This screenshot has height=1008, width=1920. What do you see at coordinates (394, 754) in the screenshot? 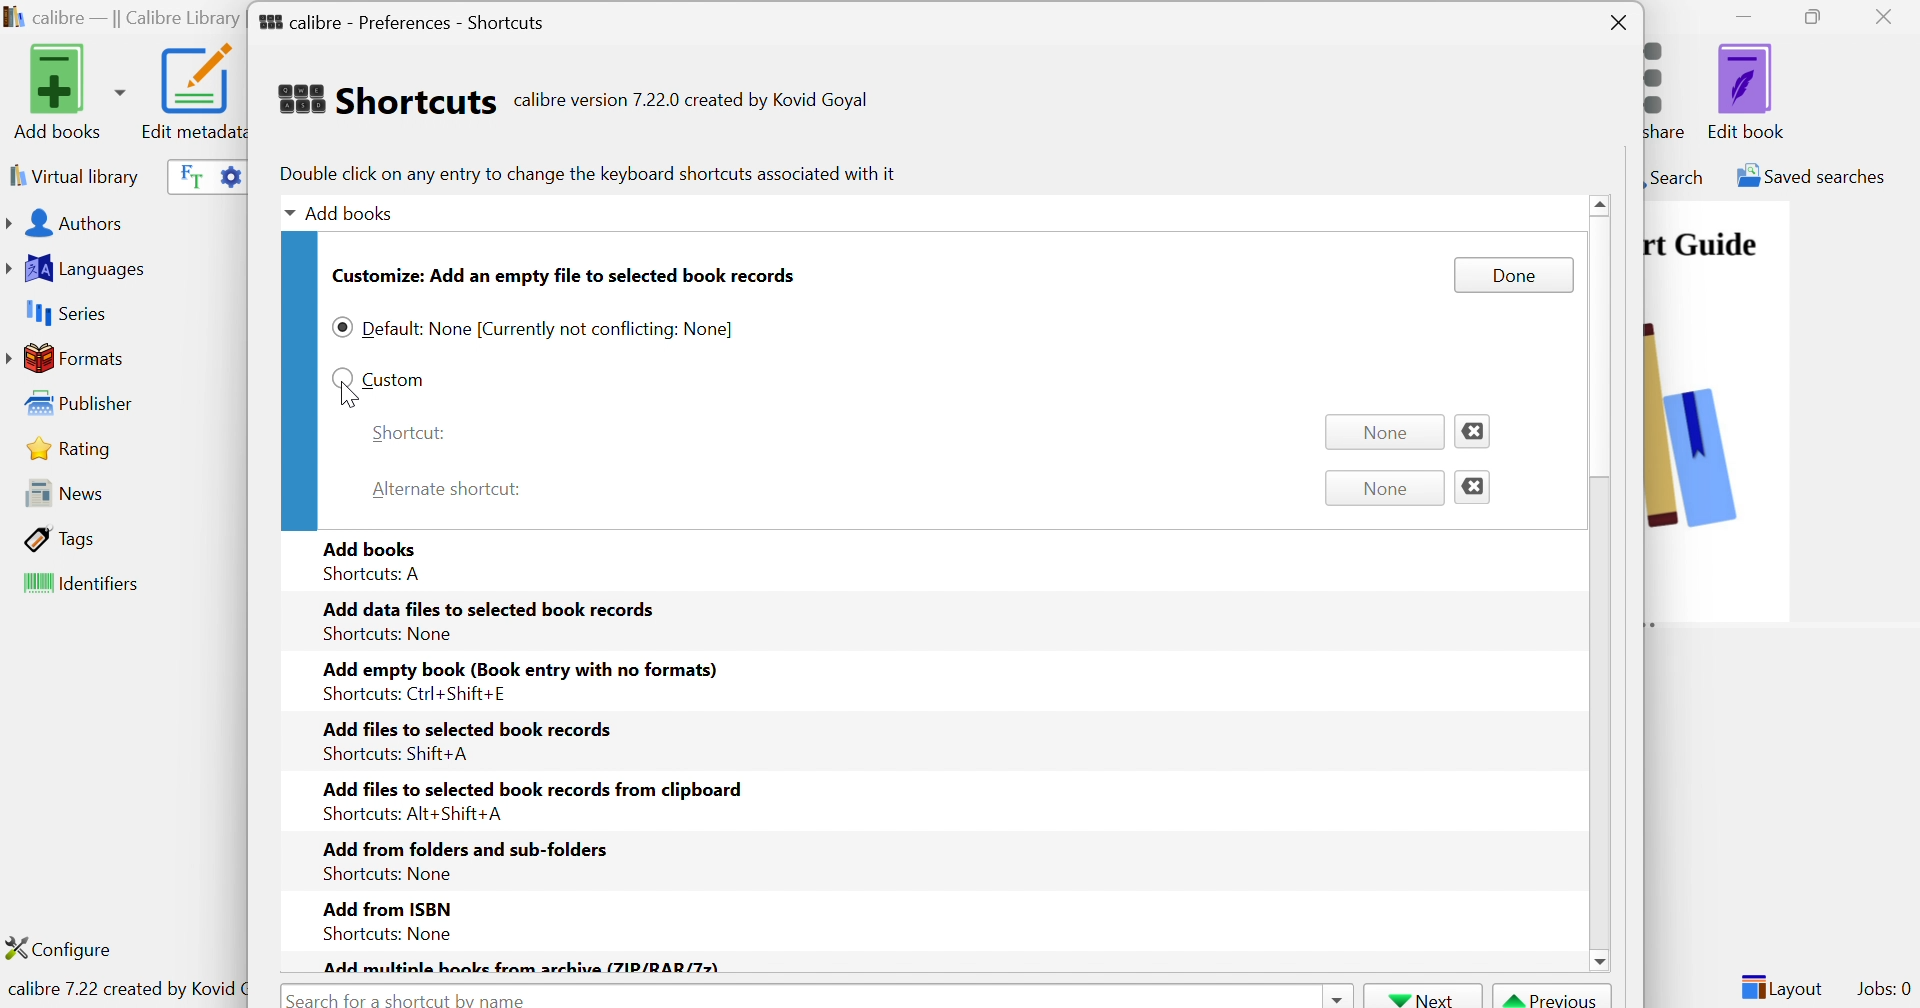
I see `Shortcuts: Shift+A` at bounding box center [394, 754].